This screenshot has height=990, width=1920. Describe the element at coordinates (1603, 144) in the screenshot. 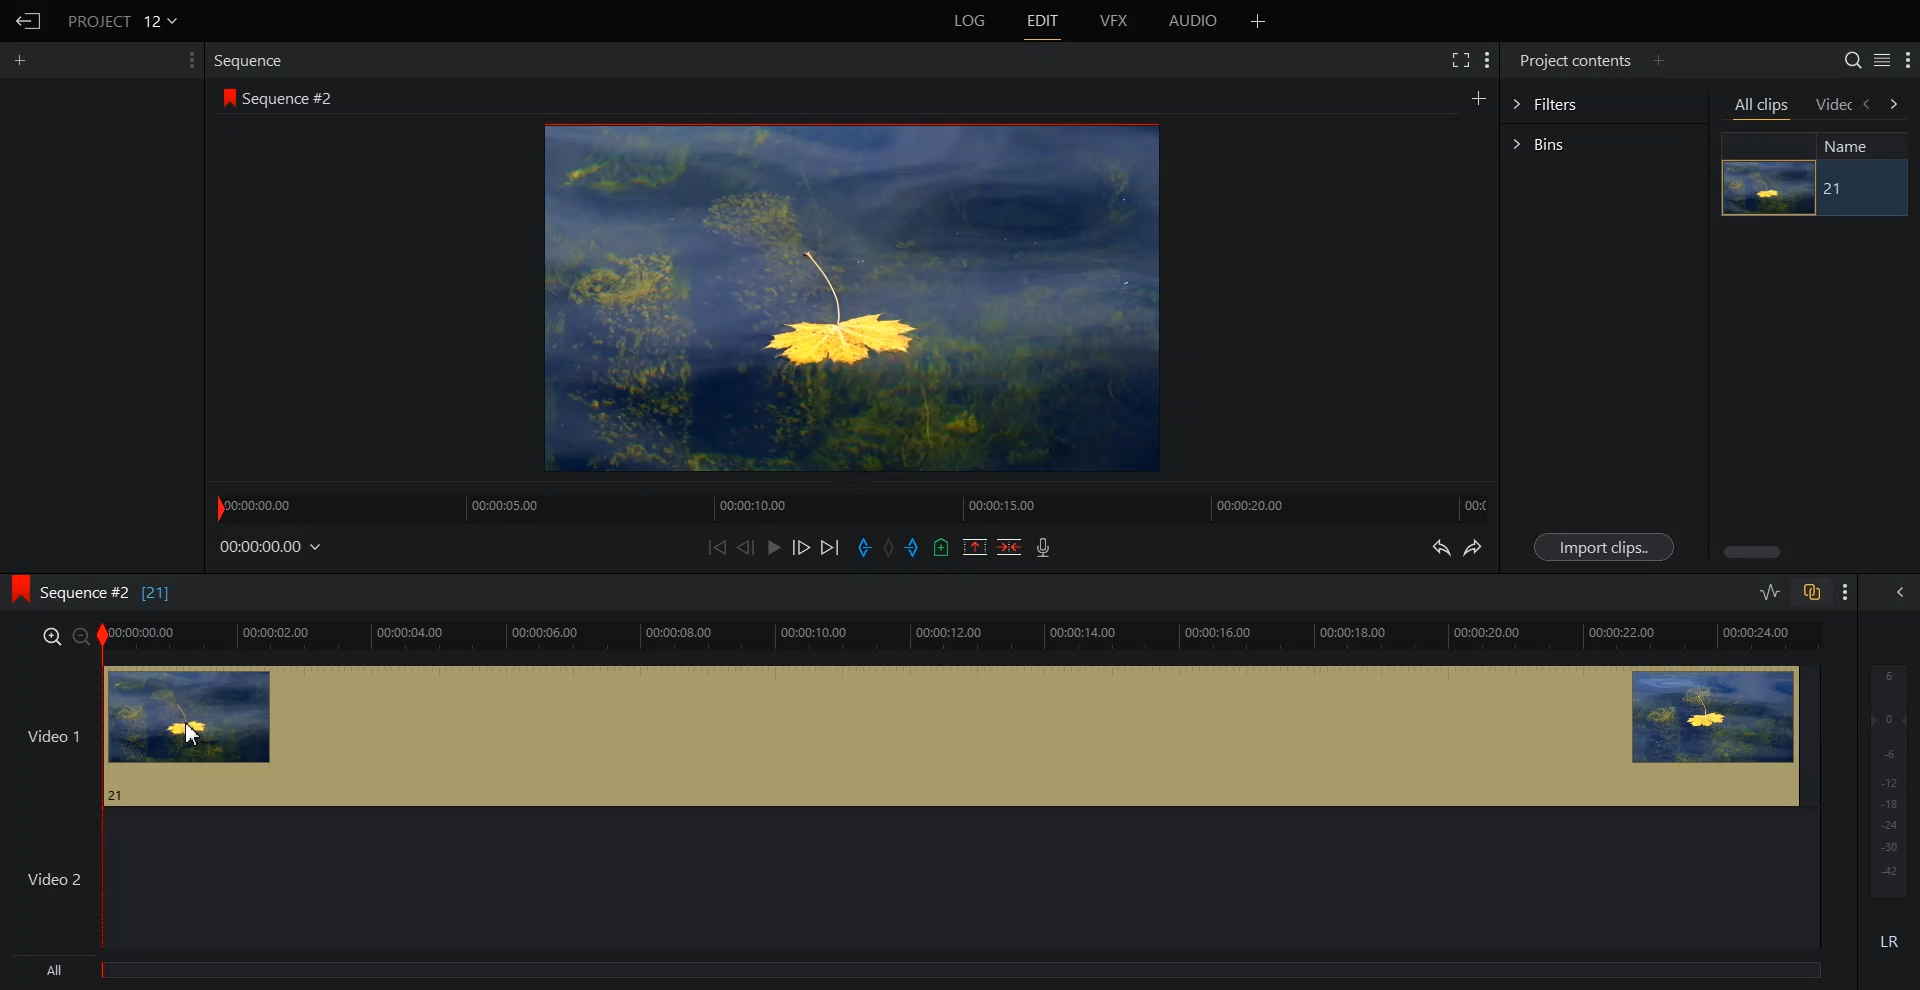

I see `Bins` at that location.